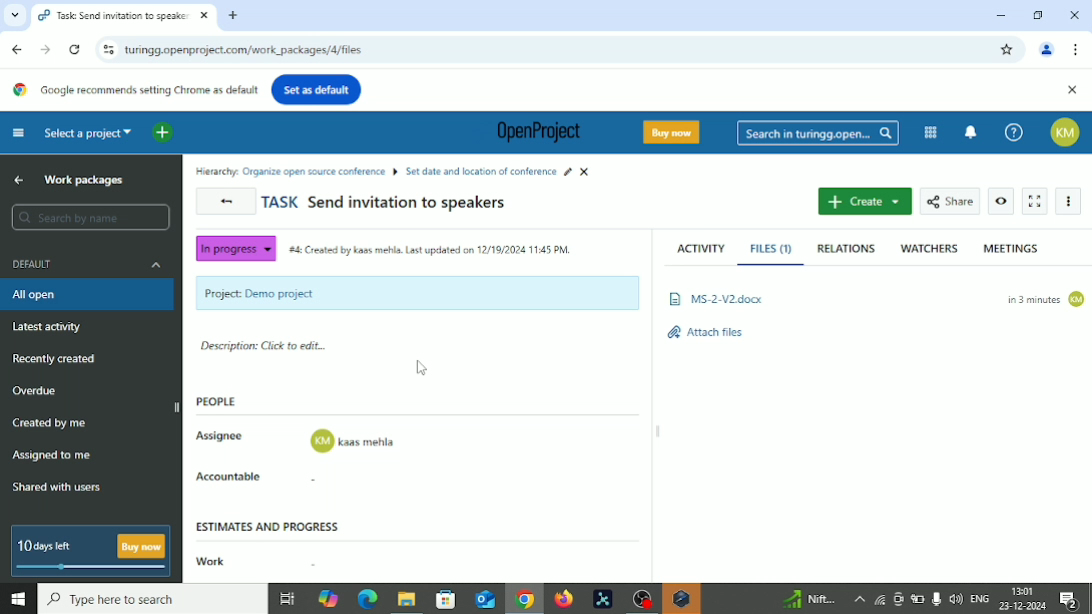 The image size is (1092, 614). I want to click on Overdue, so click(37, 391).